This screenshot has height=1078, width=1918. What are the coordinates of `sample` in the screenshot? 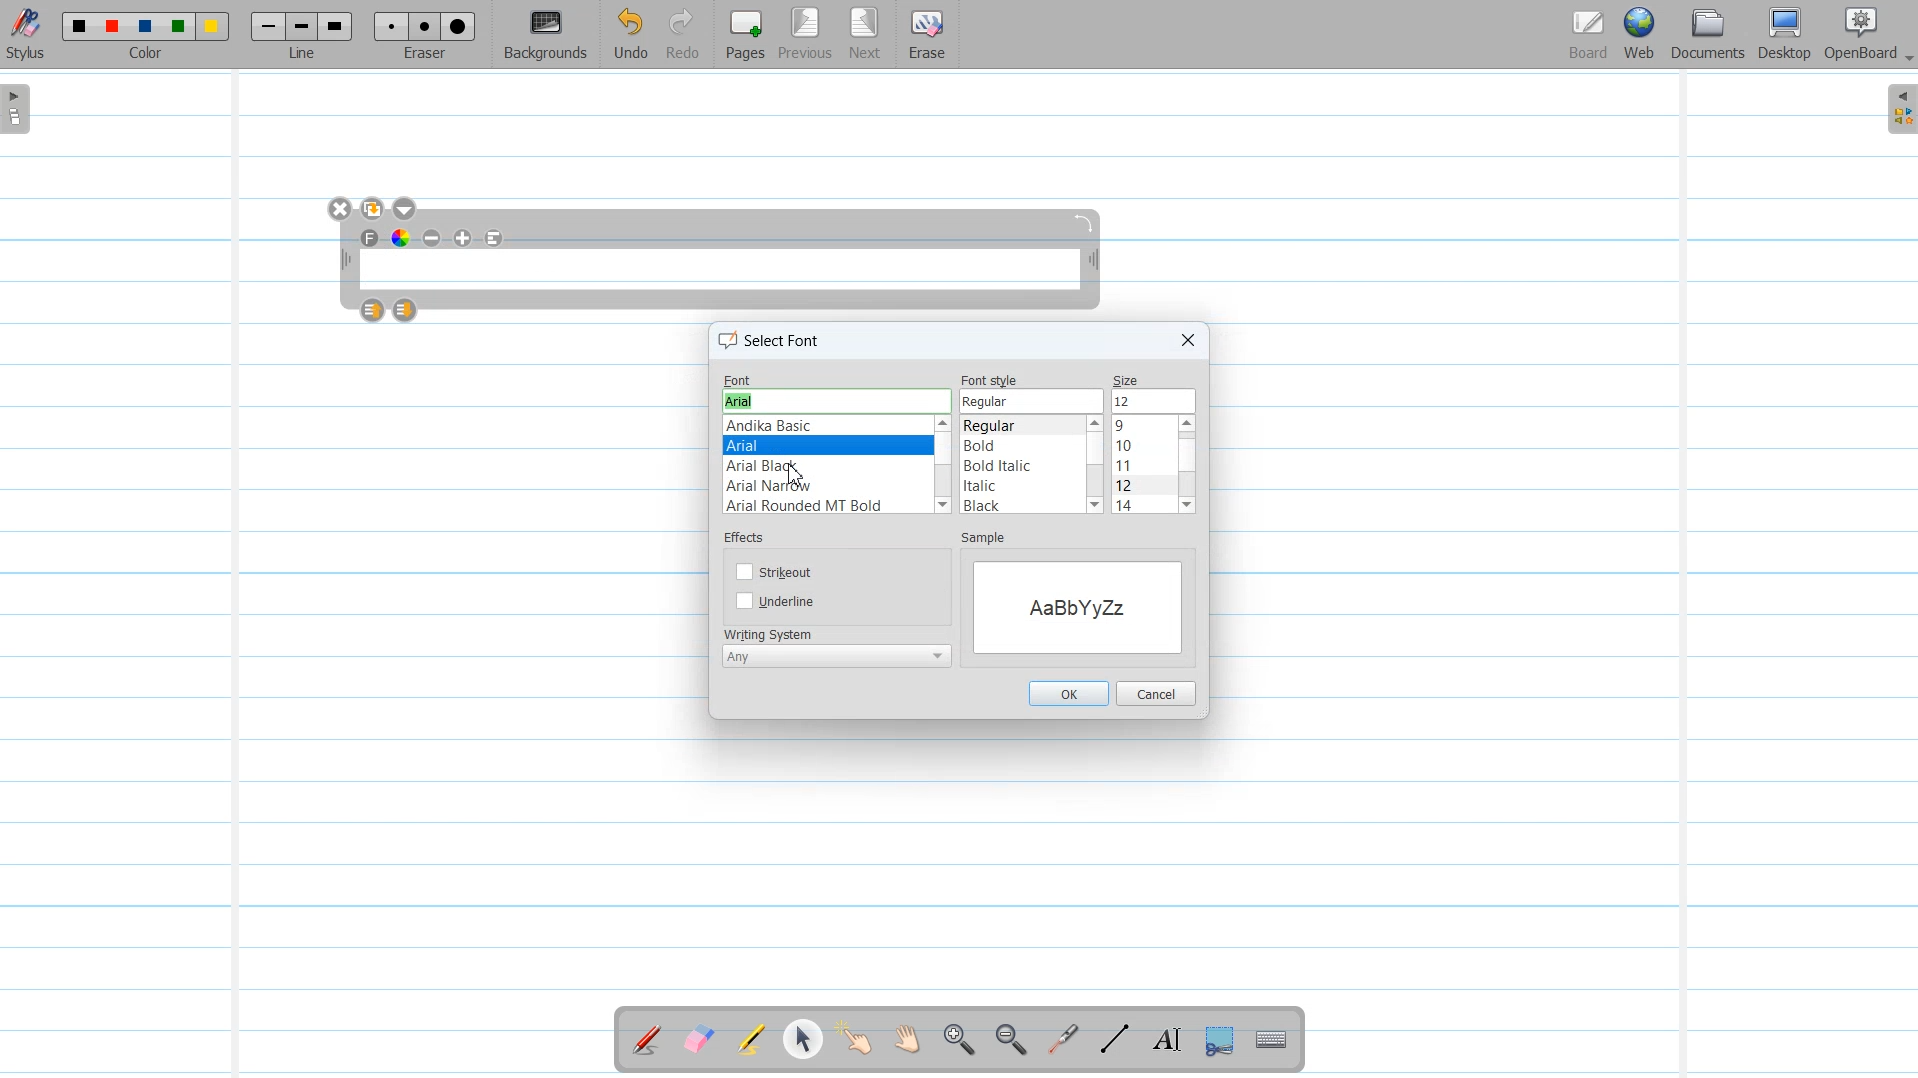 It's located at (984, 539).